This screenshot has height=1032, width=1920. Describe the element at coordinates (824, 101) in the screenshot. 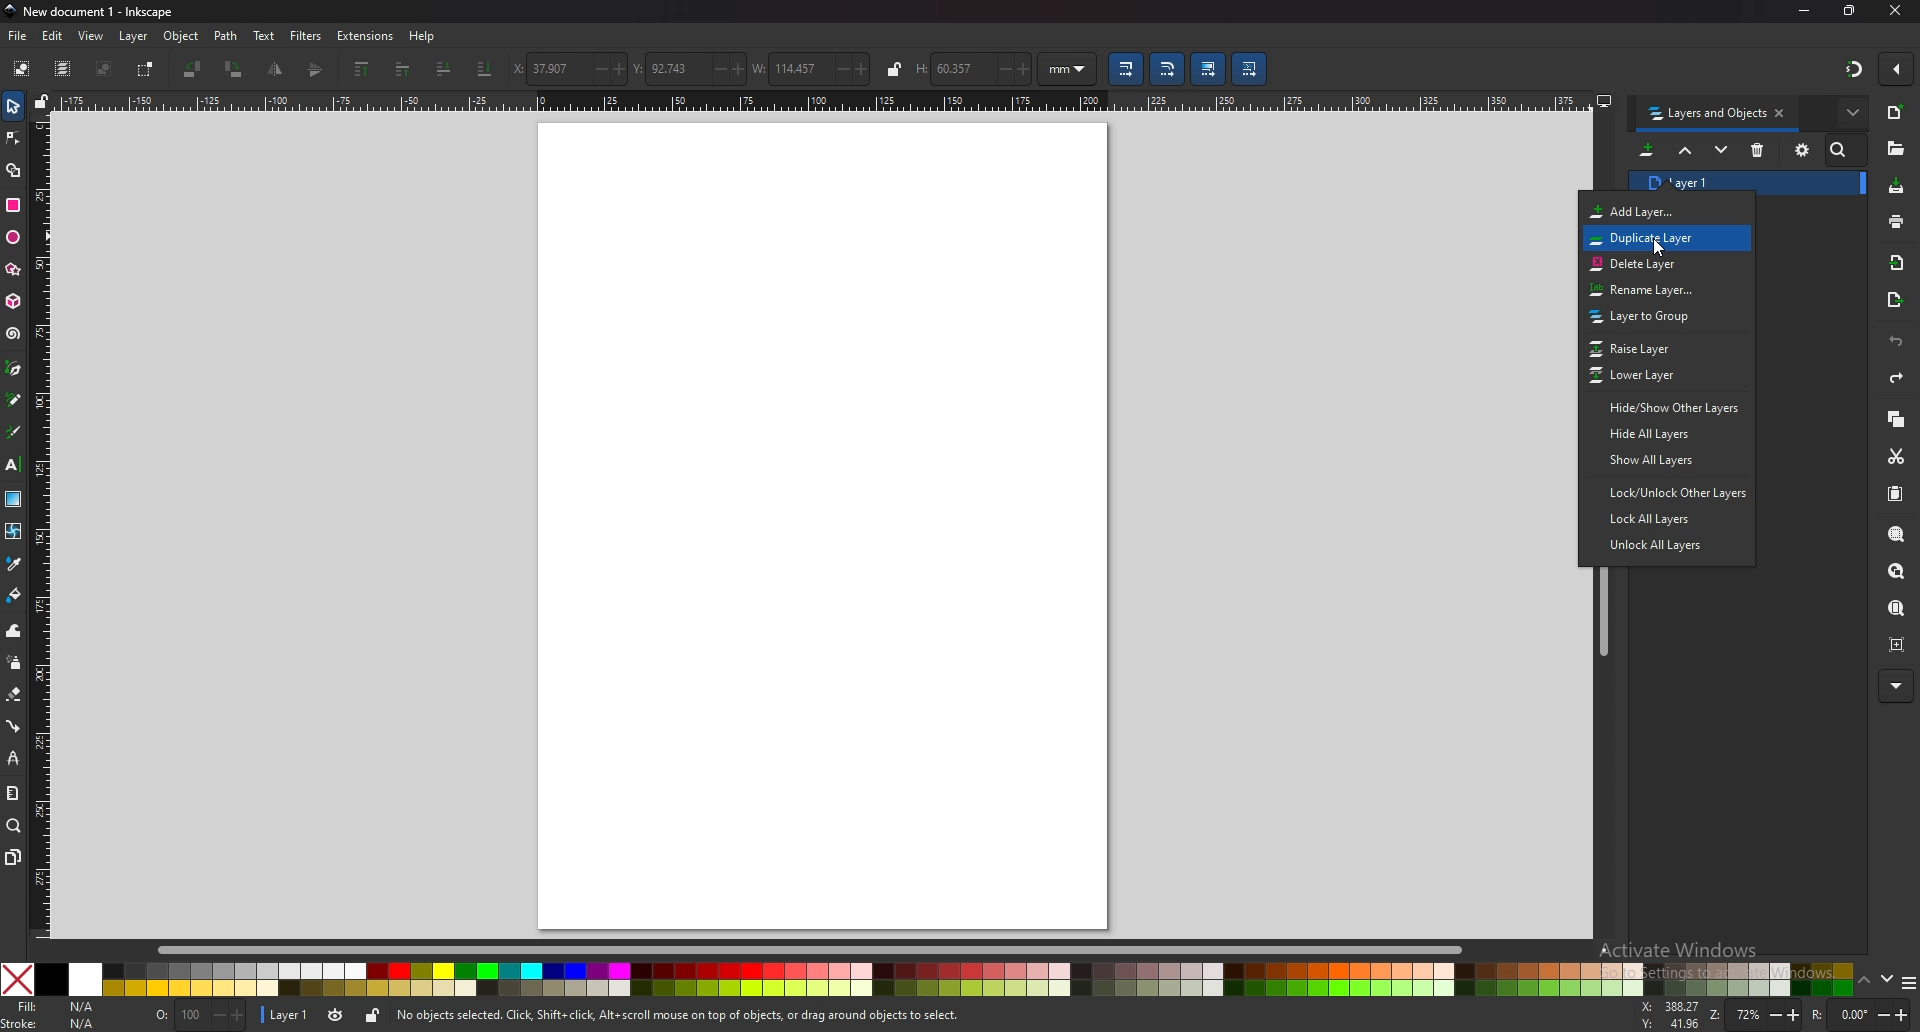

I see `horizontal scale` at that location.